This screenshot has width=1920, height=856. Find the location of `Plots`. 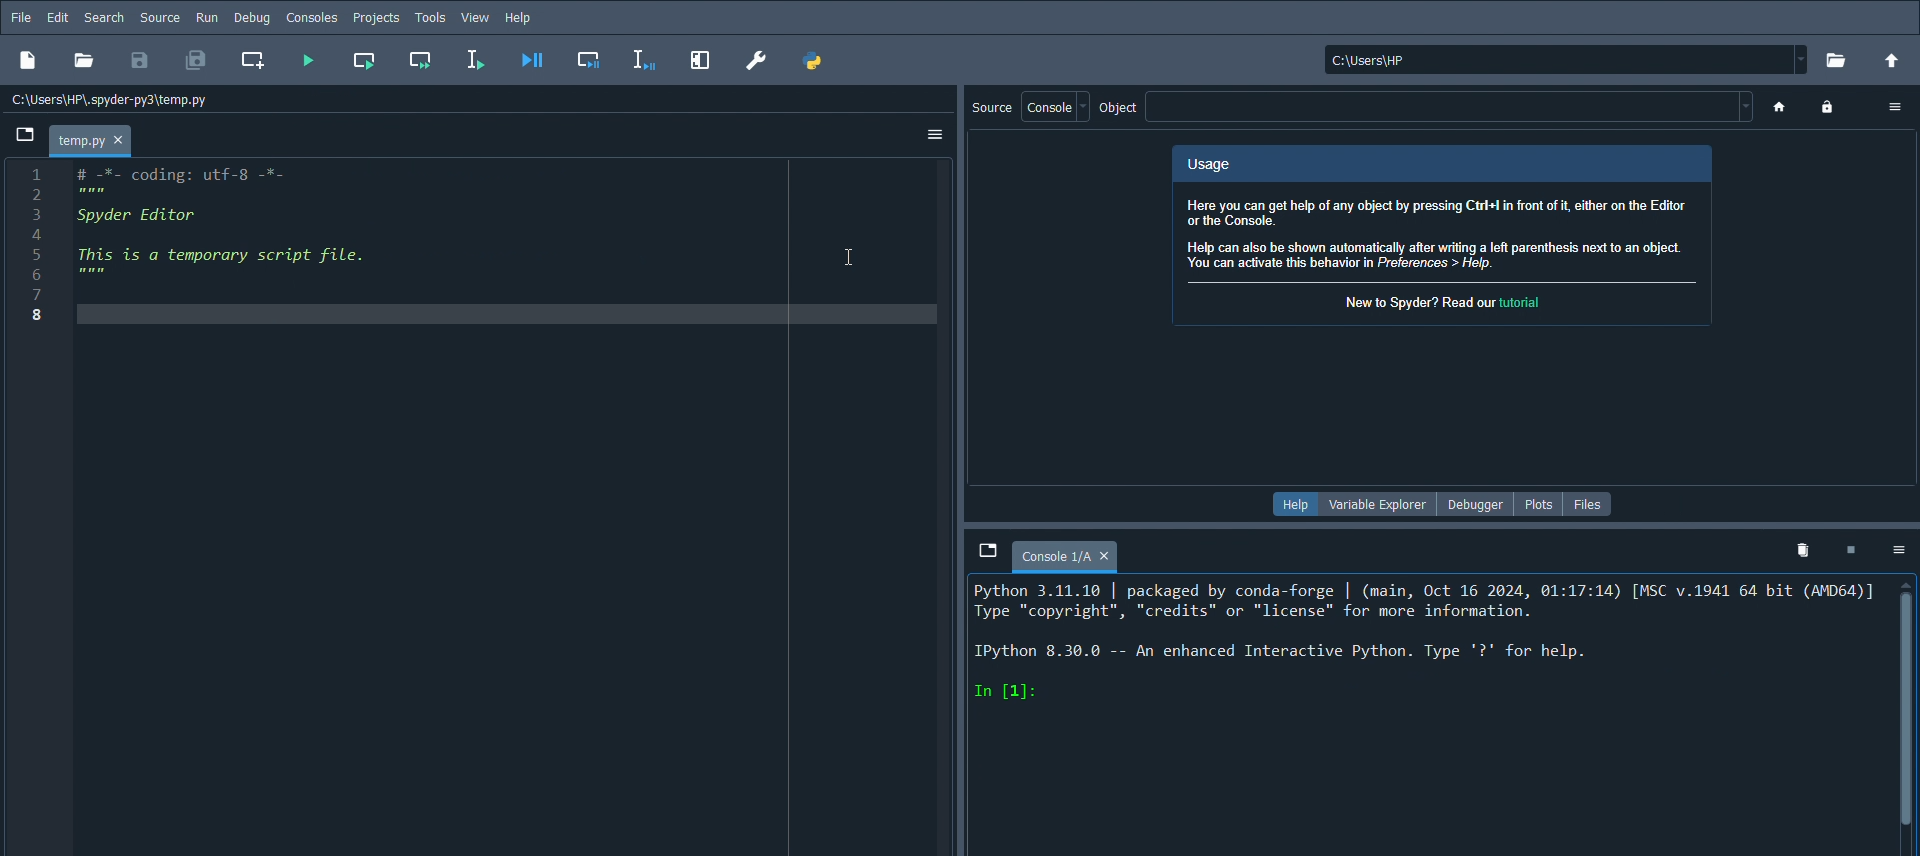

Plots is located at coordinates (1539, 501).